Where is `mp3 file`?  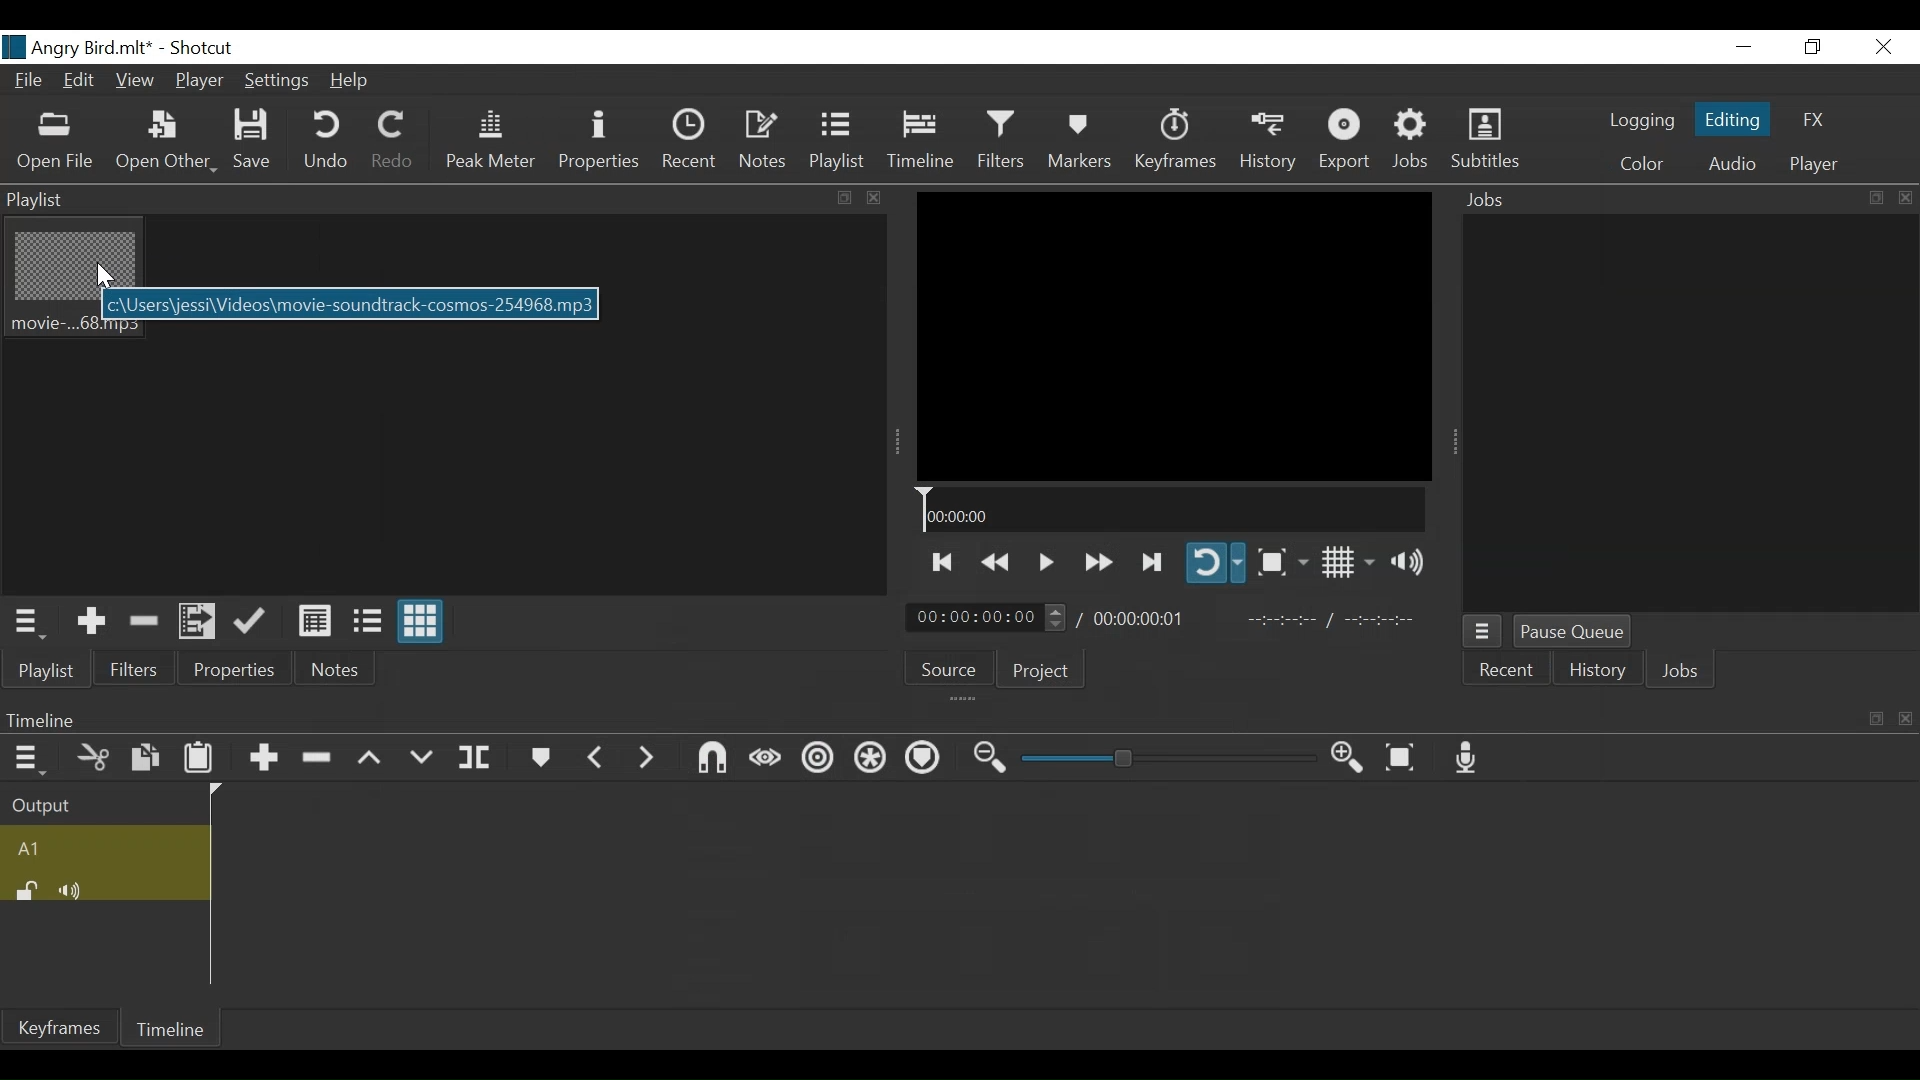 mp3 file is located at coordinates (71, 275).